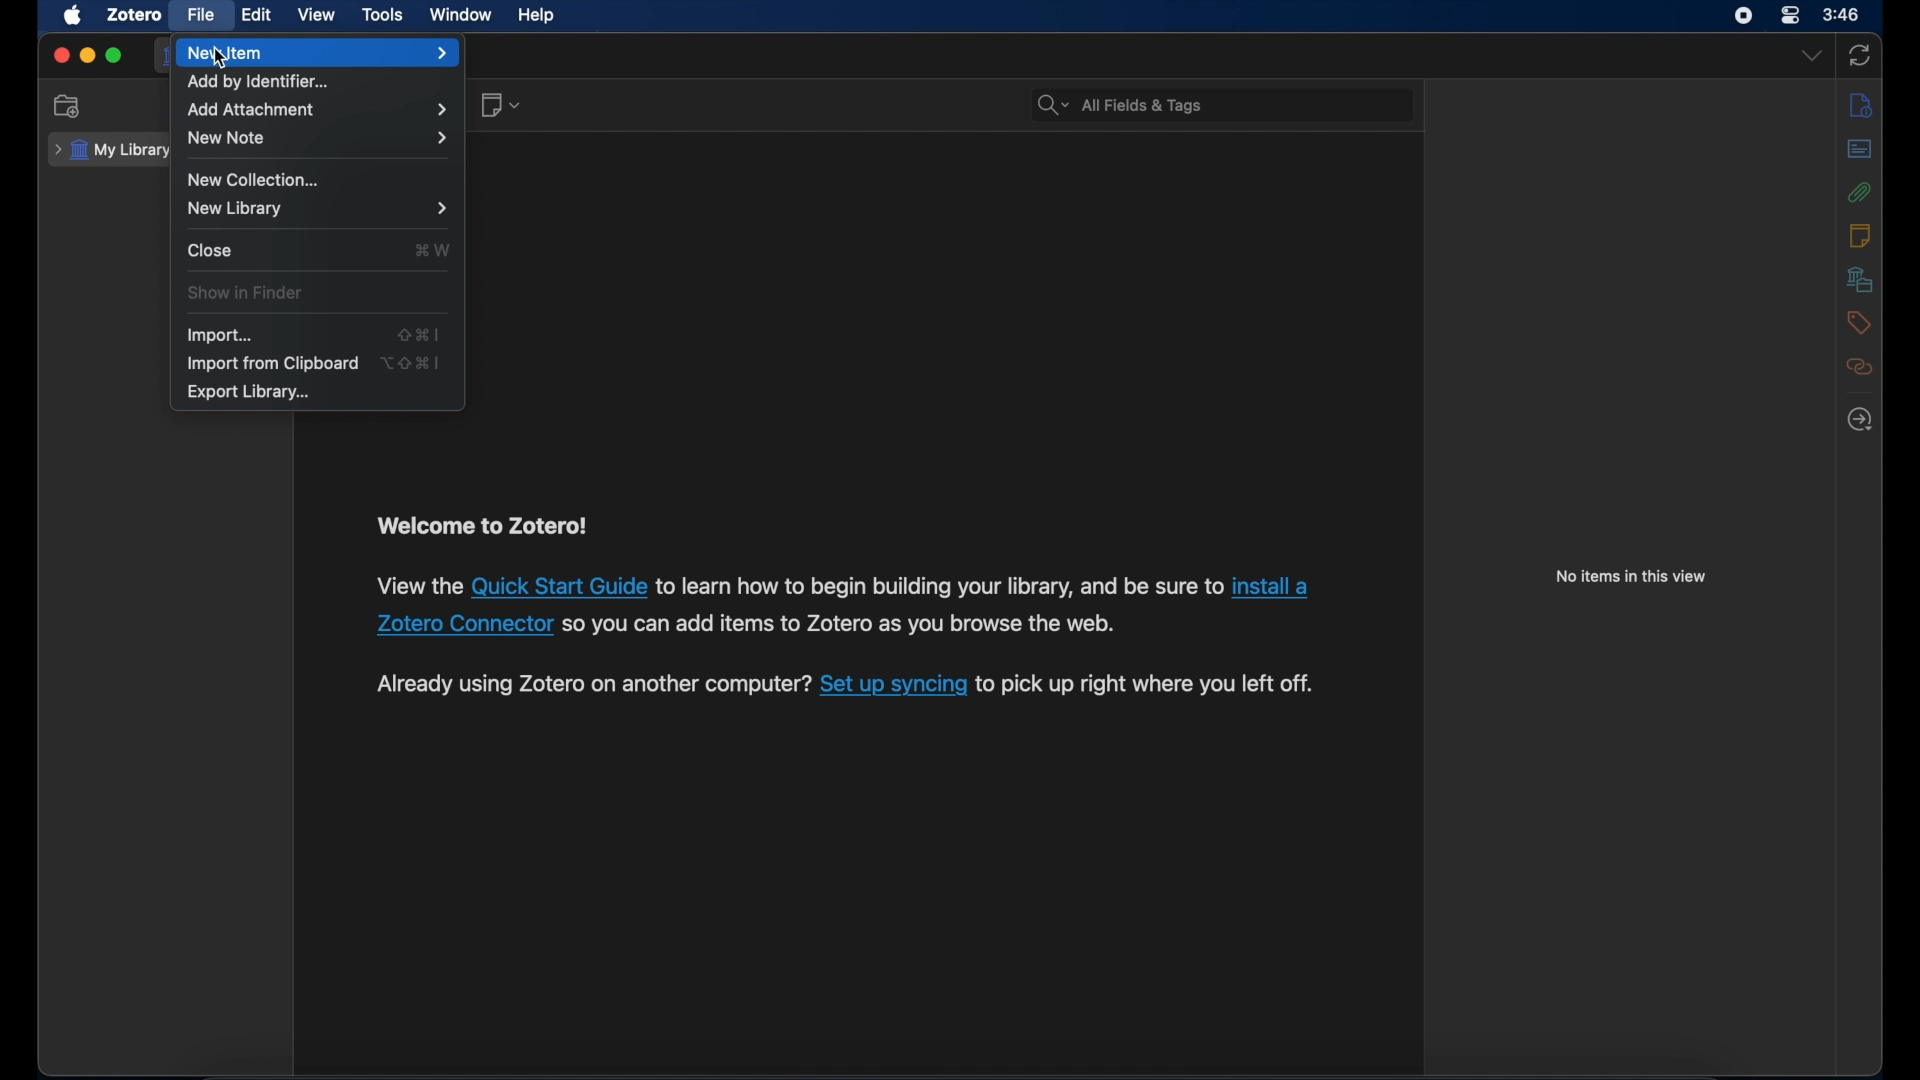 The height and width of the screenshot is (1080, 1920). Describe the element at coordinates (257, 179) in the screenshot. I see `new collection` at that location.